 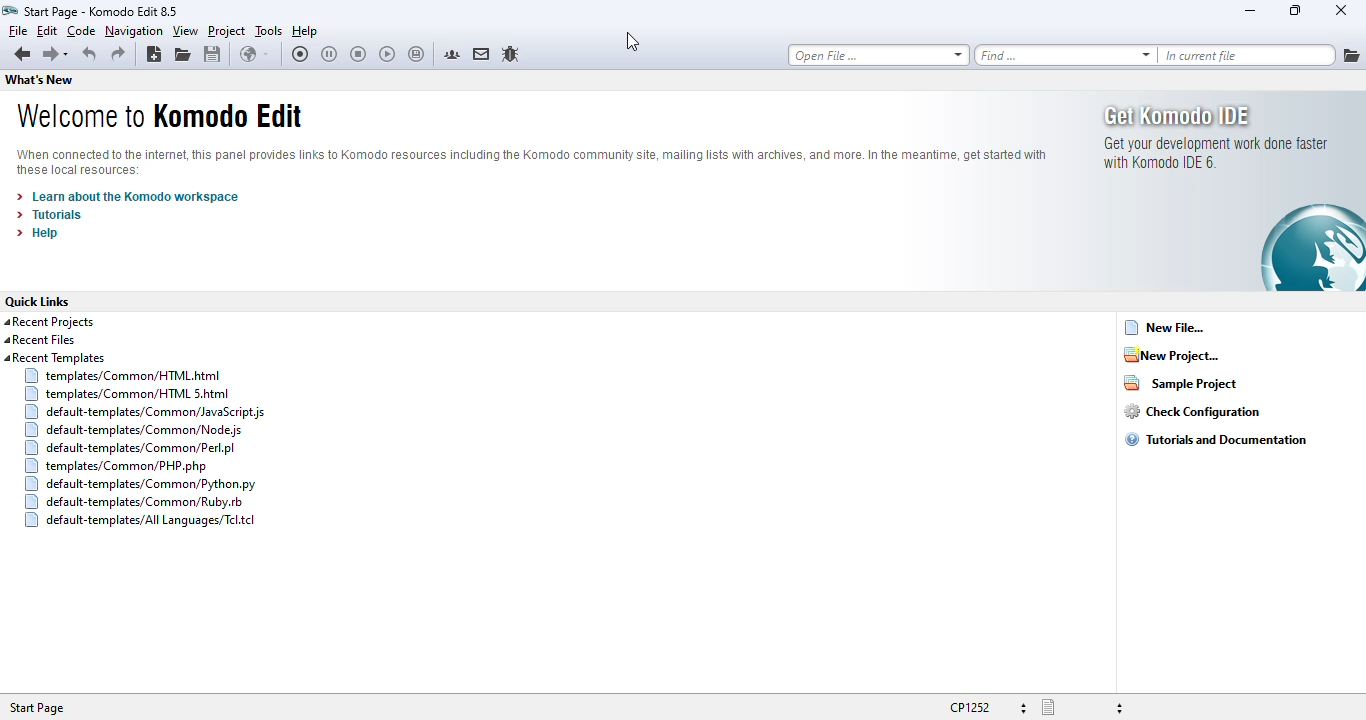 What do you see at coordinates (153, 54) in the screenshot?
I see `new file using default language` at bounding box center [153, 54].